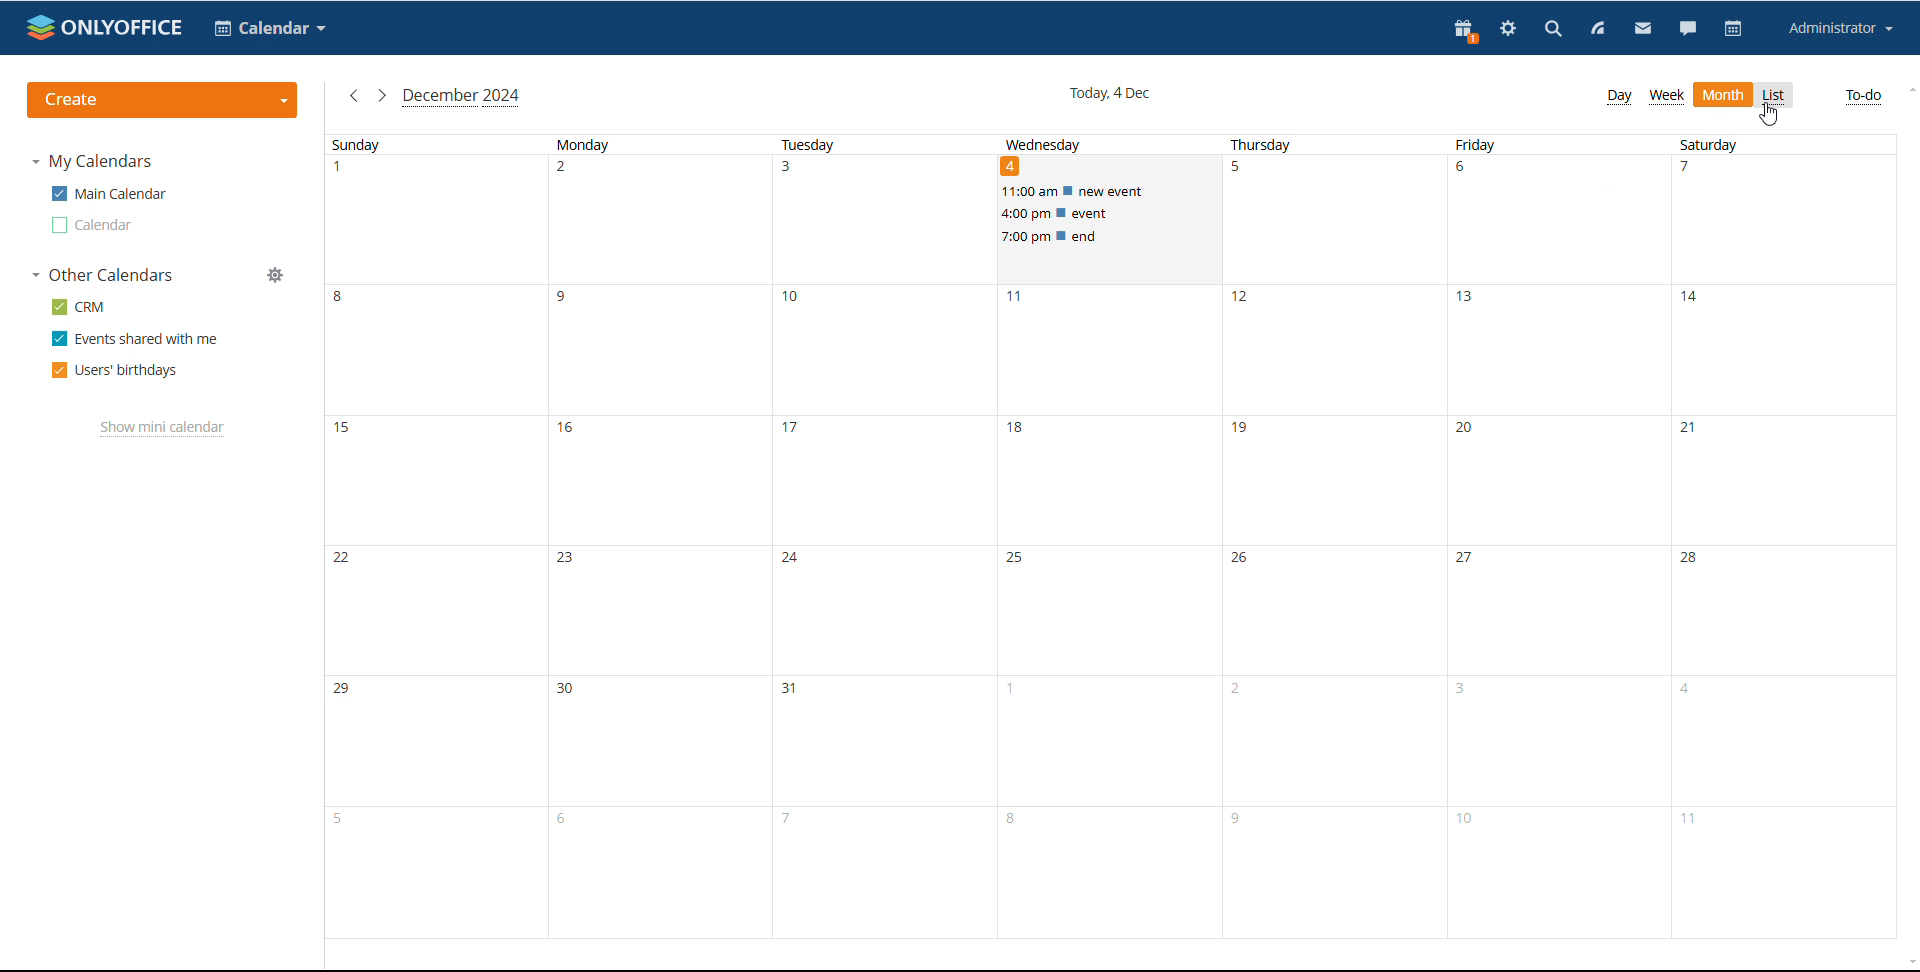 The width and height of the screenshot is (1920, 972). Describe the element at coordinates (1862, 97) in the screenshot. I see `to-do` at that location.